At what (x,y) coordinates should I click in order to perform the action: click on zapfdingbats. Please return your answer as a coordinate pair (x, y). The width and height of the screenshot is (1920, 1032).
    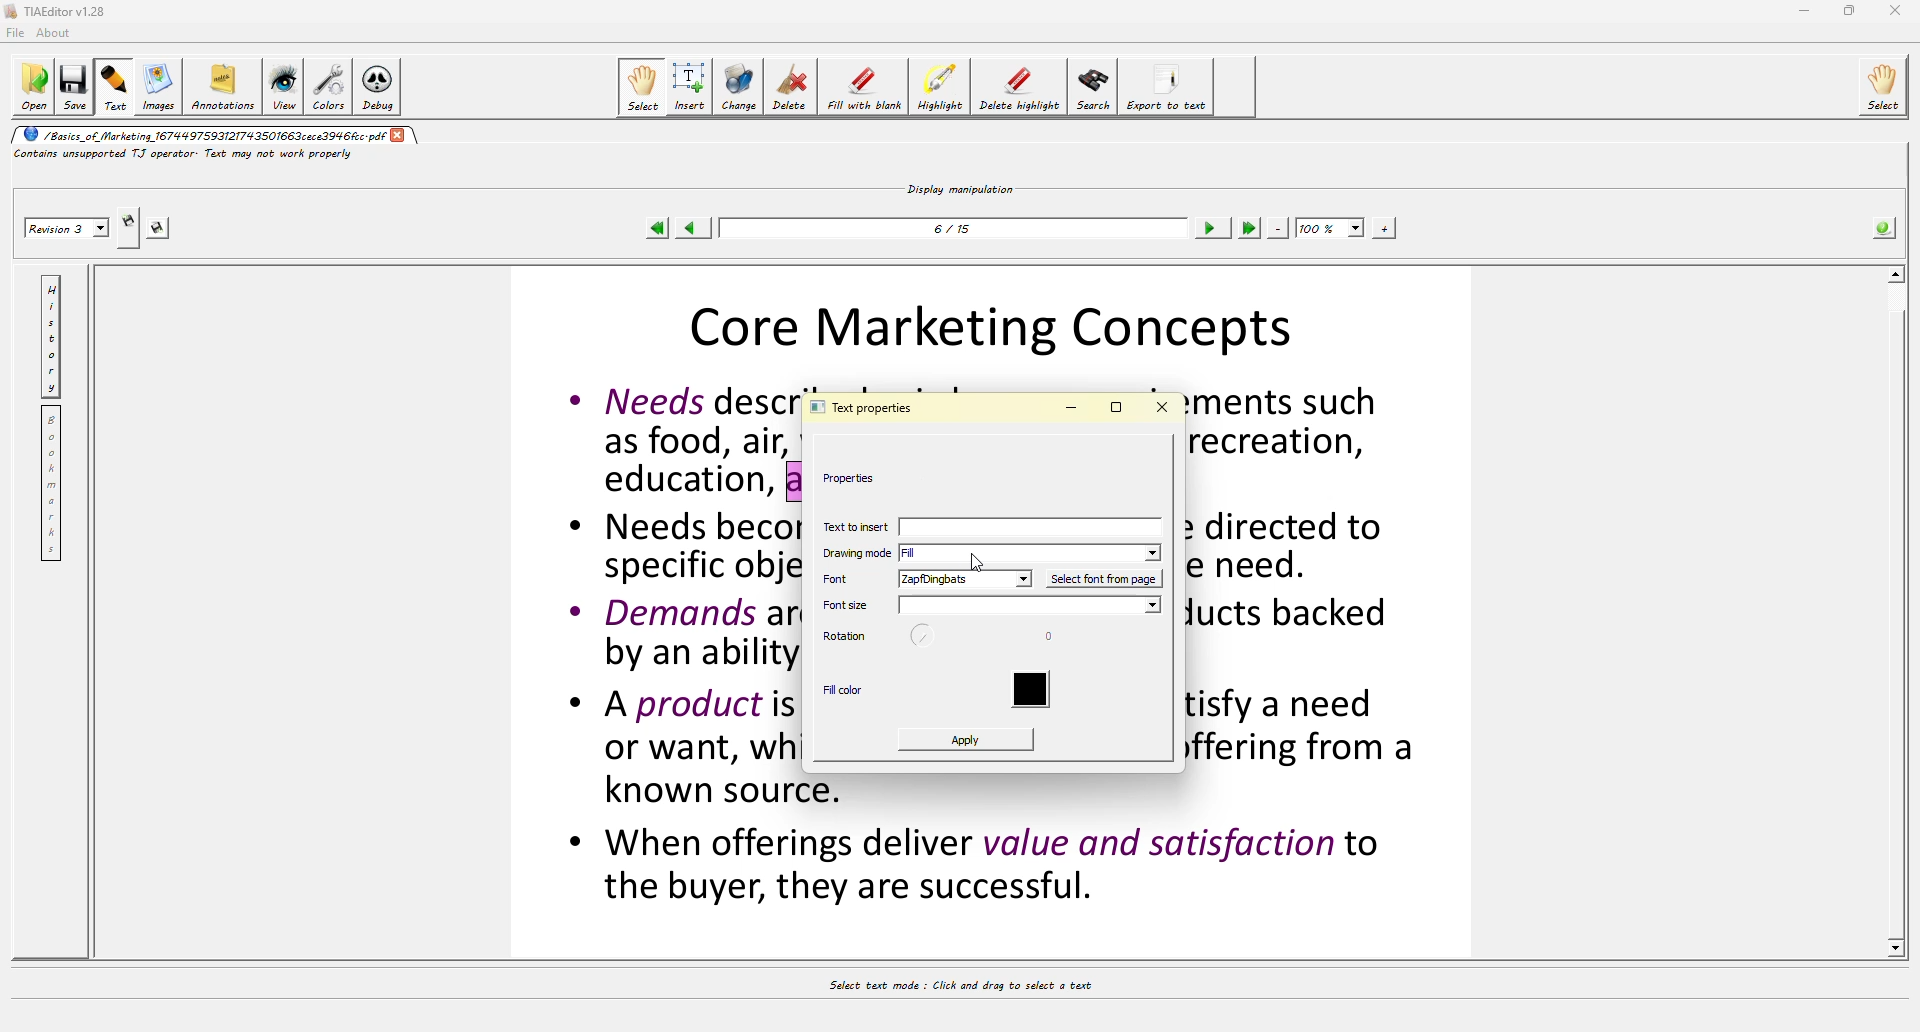
    Looking at the image, I should click on (962, 579).